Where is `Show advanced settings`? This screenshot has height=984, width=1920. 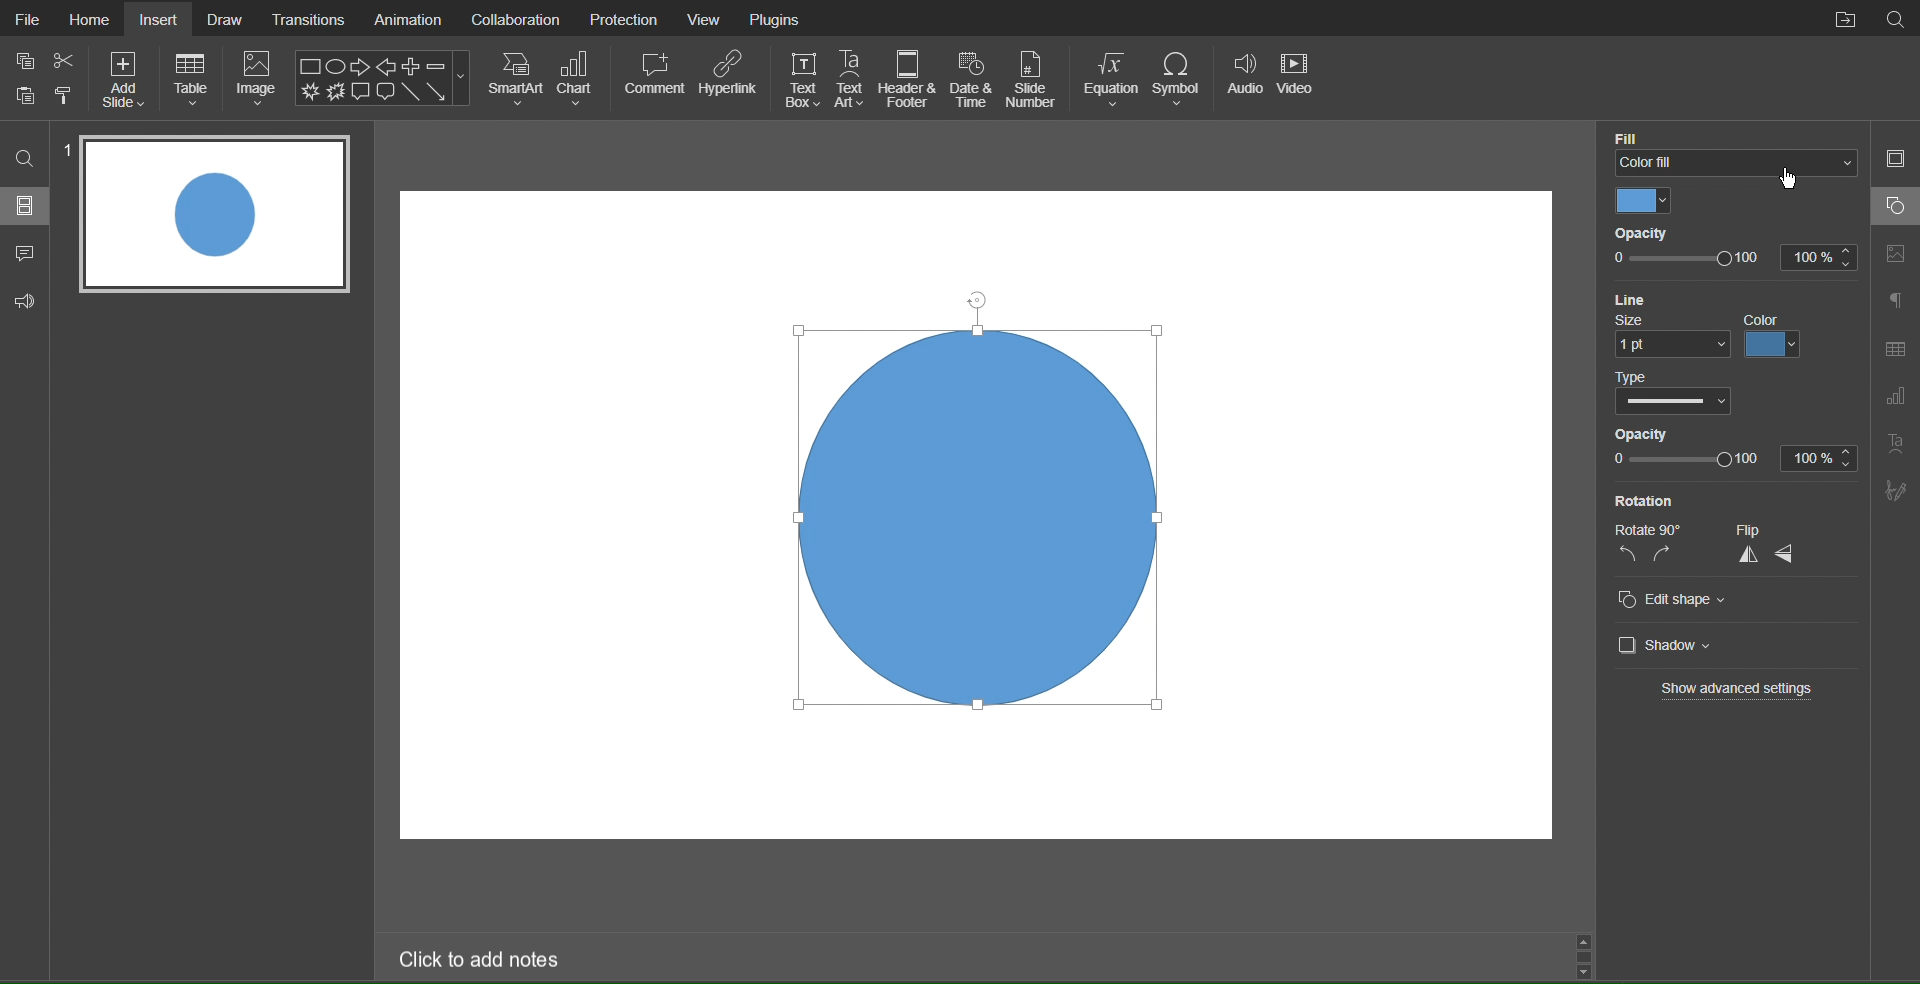
Show advanced settings is located at coordinates (1735, 690).